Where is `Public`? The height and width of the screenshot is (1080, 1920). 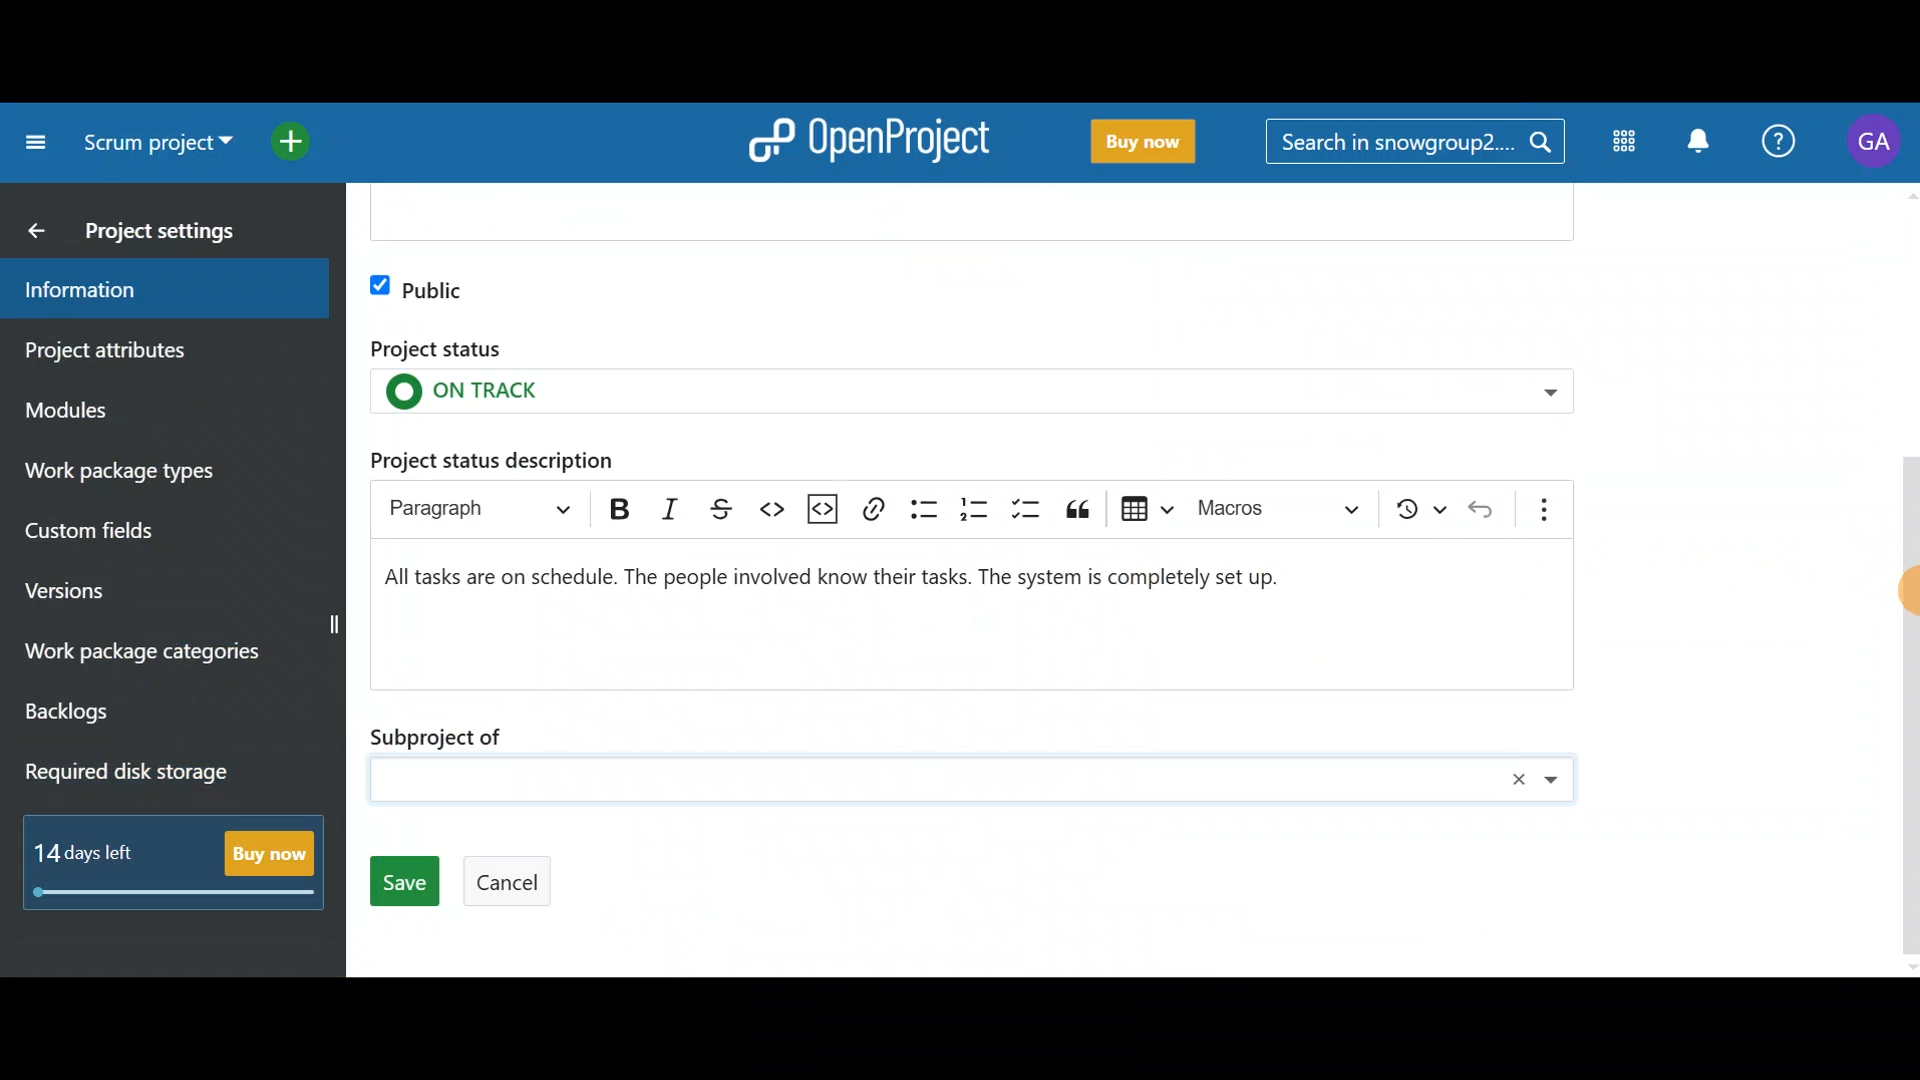 Public is located at coordinates (416, 285).